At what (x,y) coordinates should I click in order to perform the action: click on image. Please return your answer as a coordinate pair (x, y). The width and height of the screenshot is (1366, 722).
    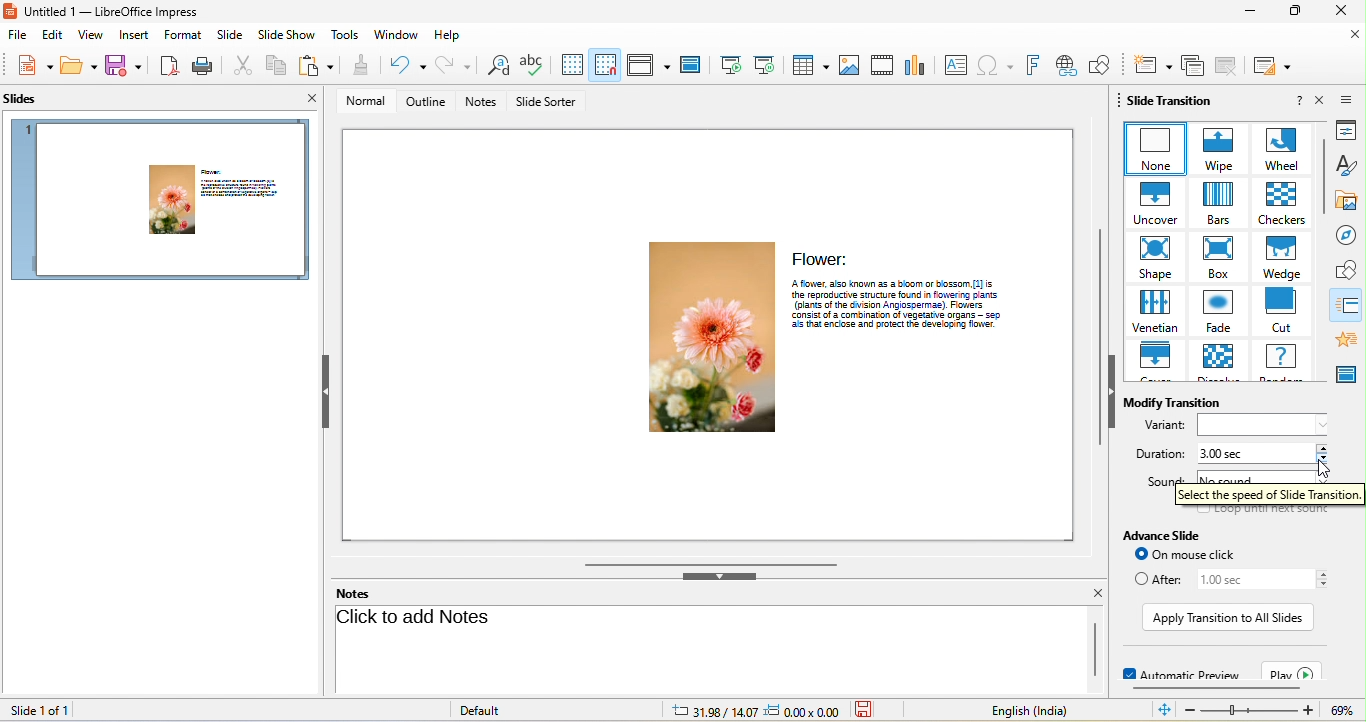
    Looking at the image, I should click on (850, 65).